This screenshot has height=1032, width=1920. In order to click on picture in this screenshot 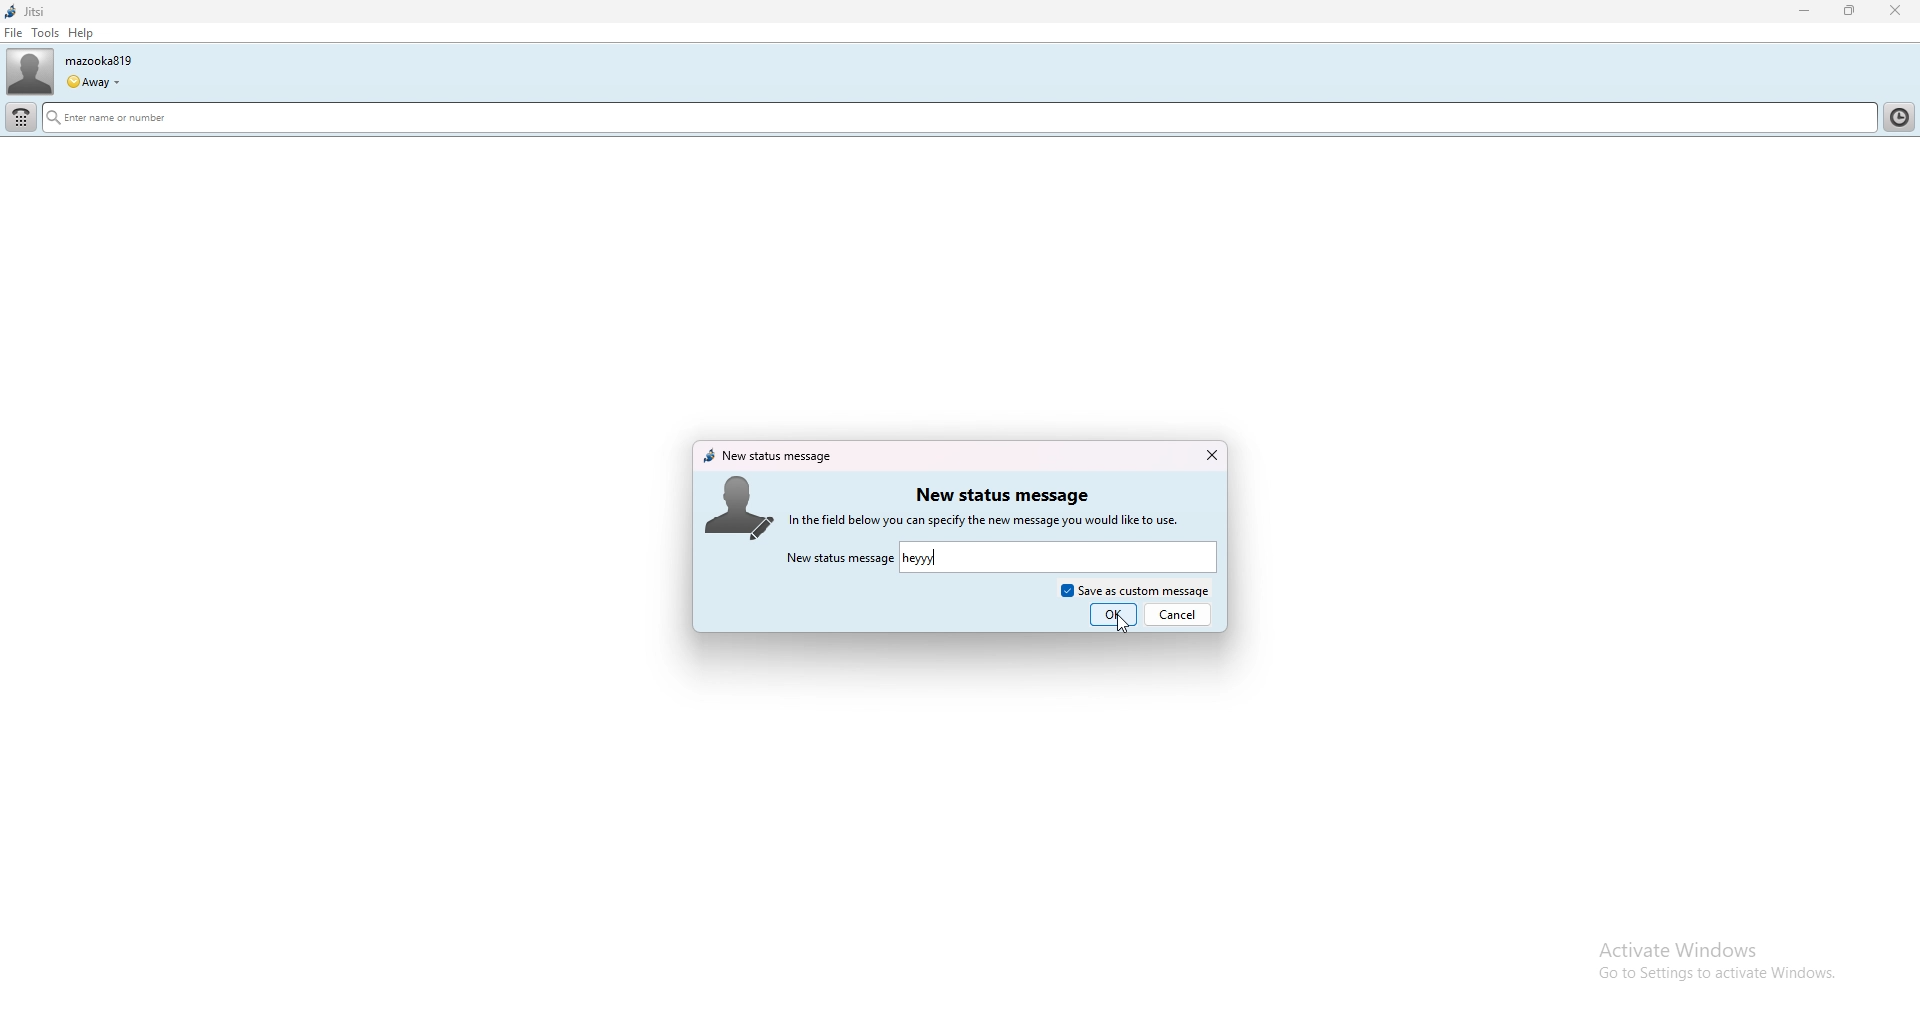, I will do `click(738, 506)`.